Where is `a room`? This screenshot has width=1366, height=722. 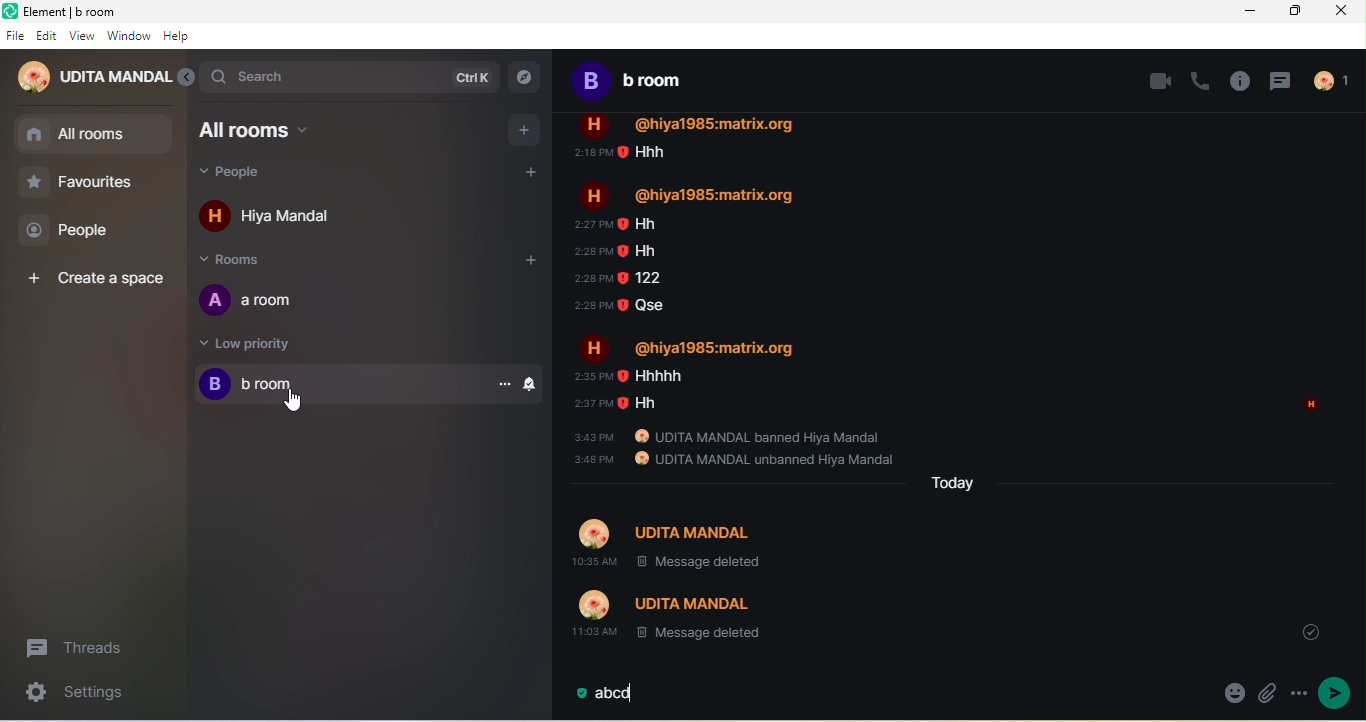 a room is located at coordinates (264, 303).